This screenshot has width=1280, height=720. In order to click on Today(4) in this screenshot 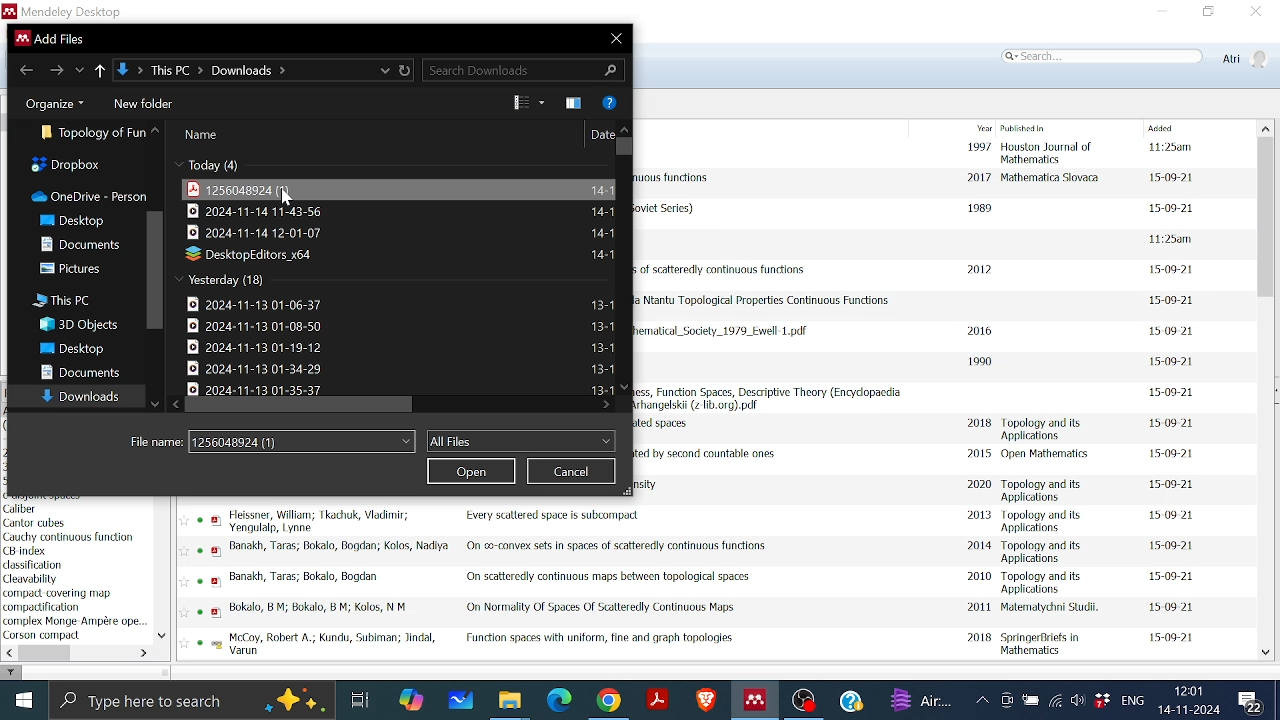, I will do `click(208, 166)`.